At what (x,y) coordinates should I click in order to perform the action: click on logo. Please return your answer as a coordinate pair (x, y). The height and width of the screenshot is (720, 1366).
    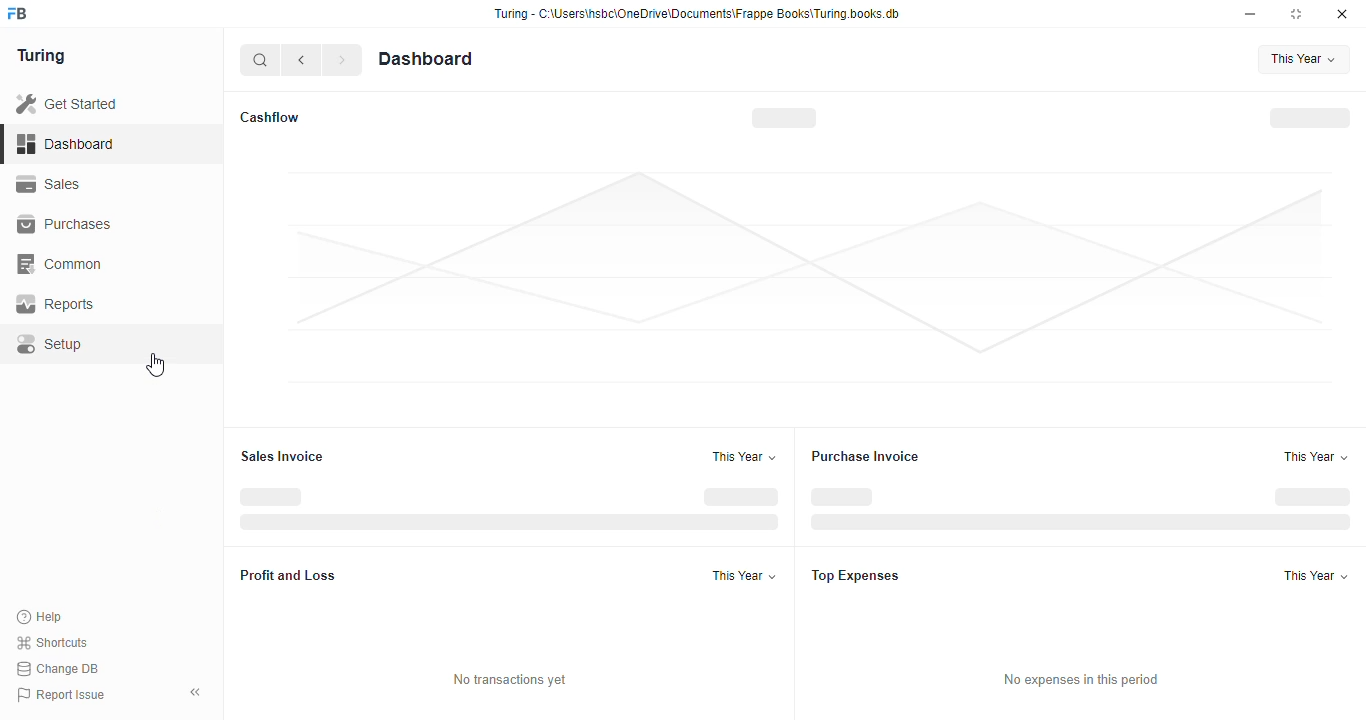
    Looking at the image, I should click on (18, 13).